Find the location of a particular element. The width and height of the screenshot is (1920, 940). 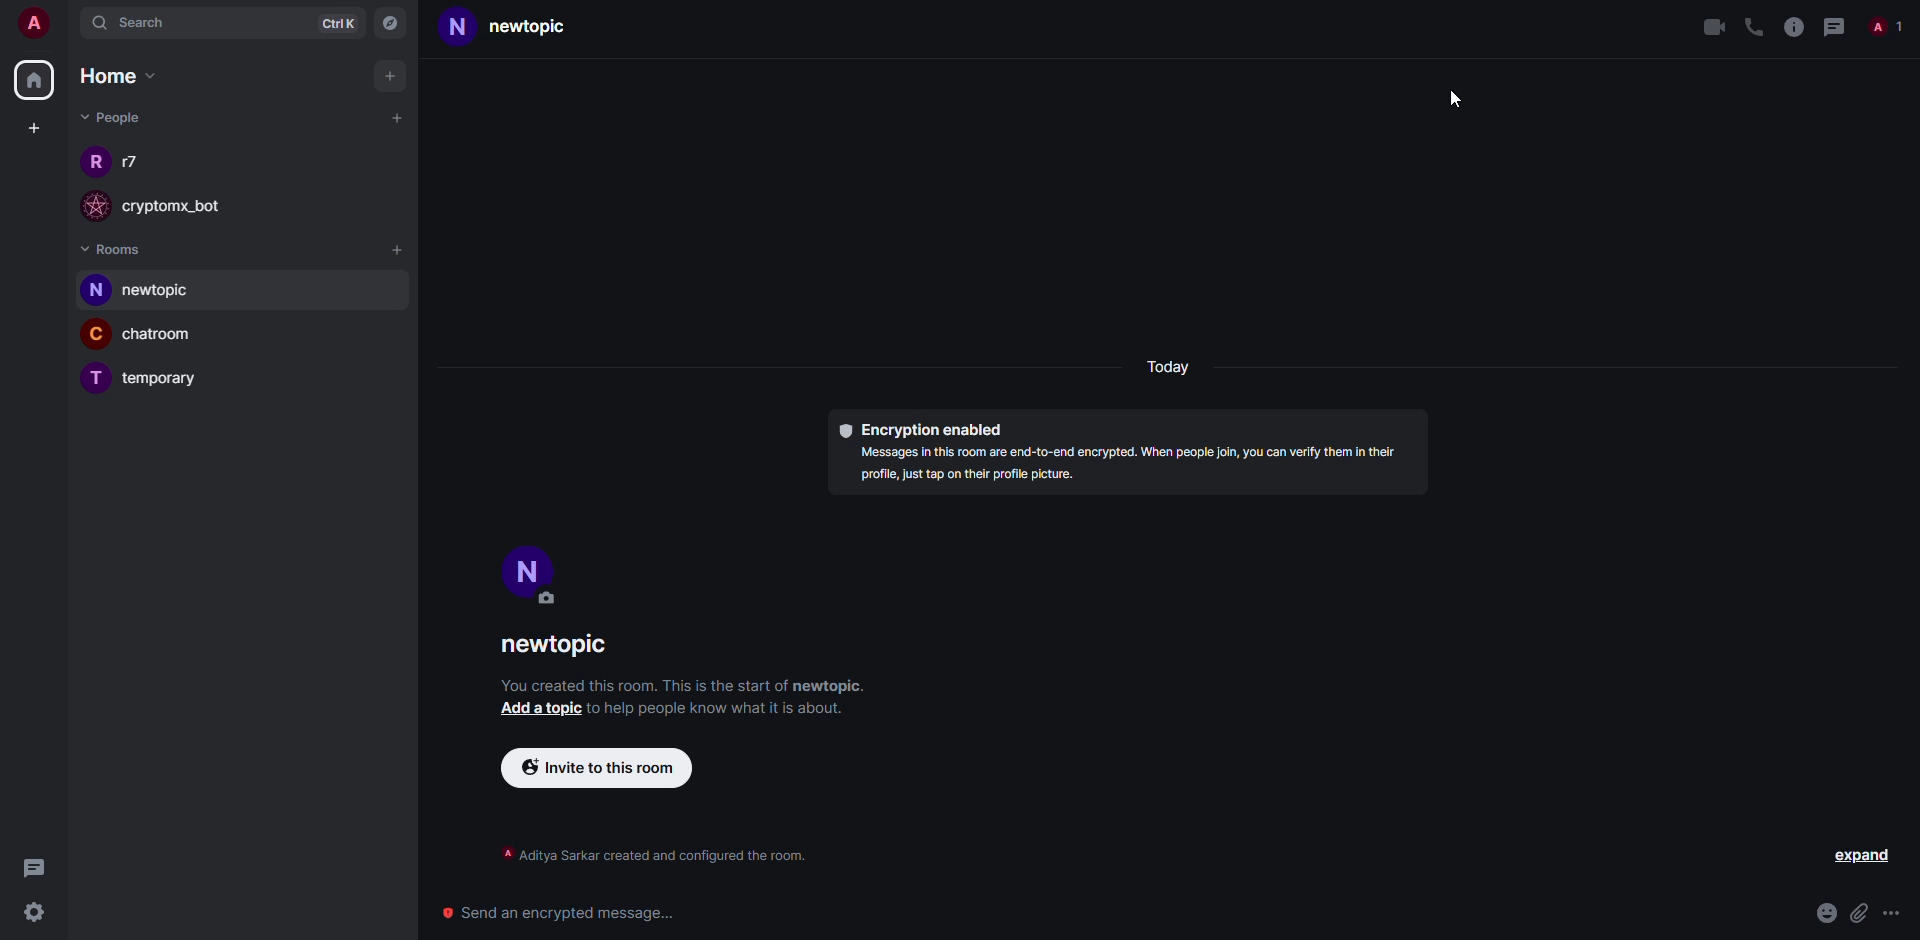

profile image is located at coordinates (92, 291).